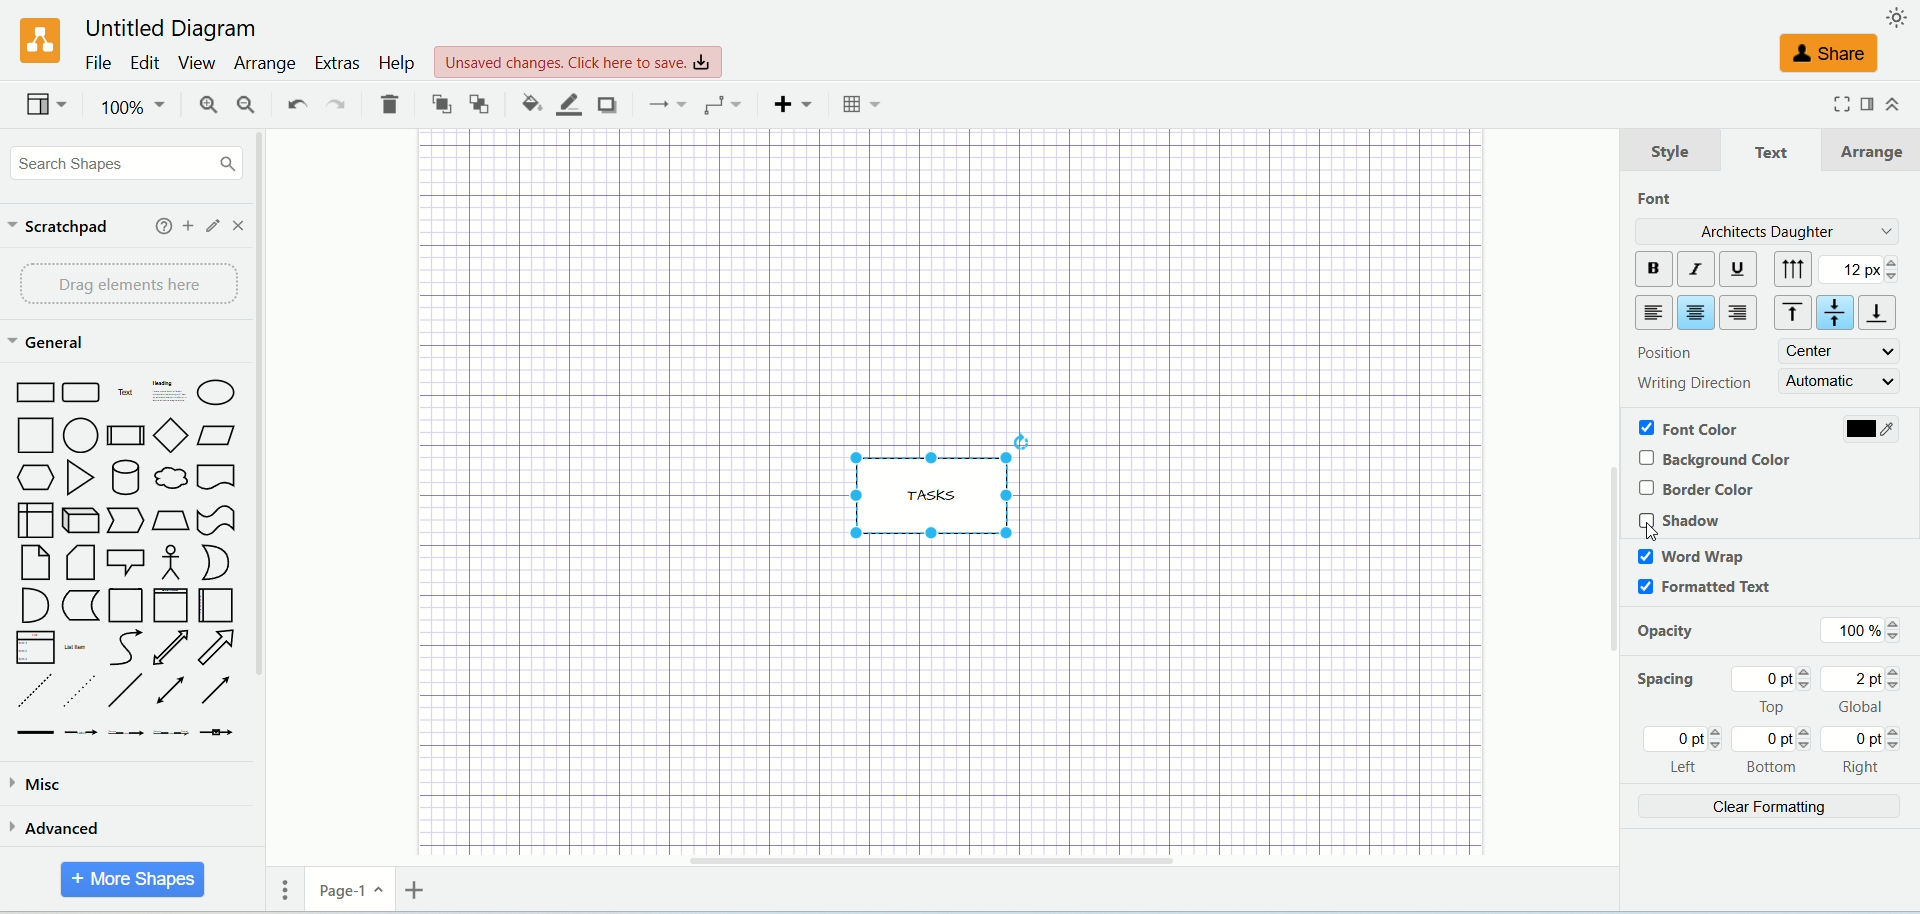  I want to click on Cylinder, so click(124, 477).